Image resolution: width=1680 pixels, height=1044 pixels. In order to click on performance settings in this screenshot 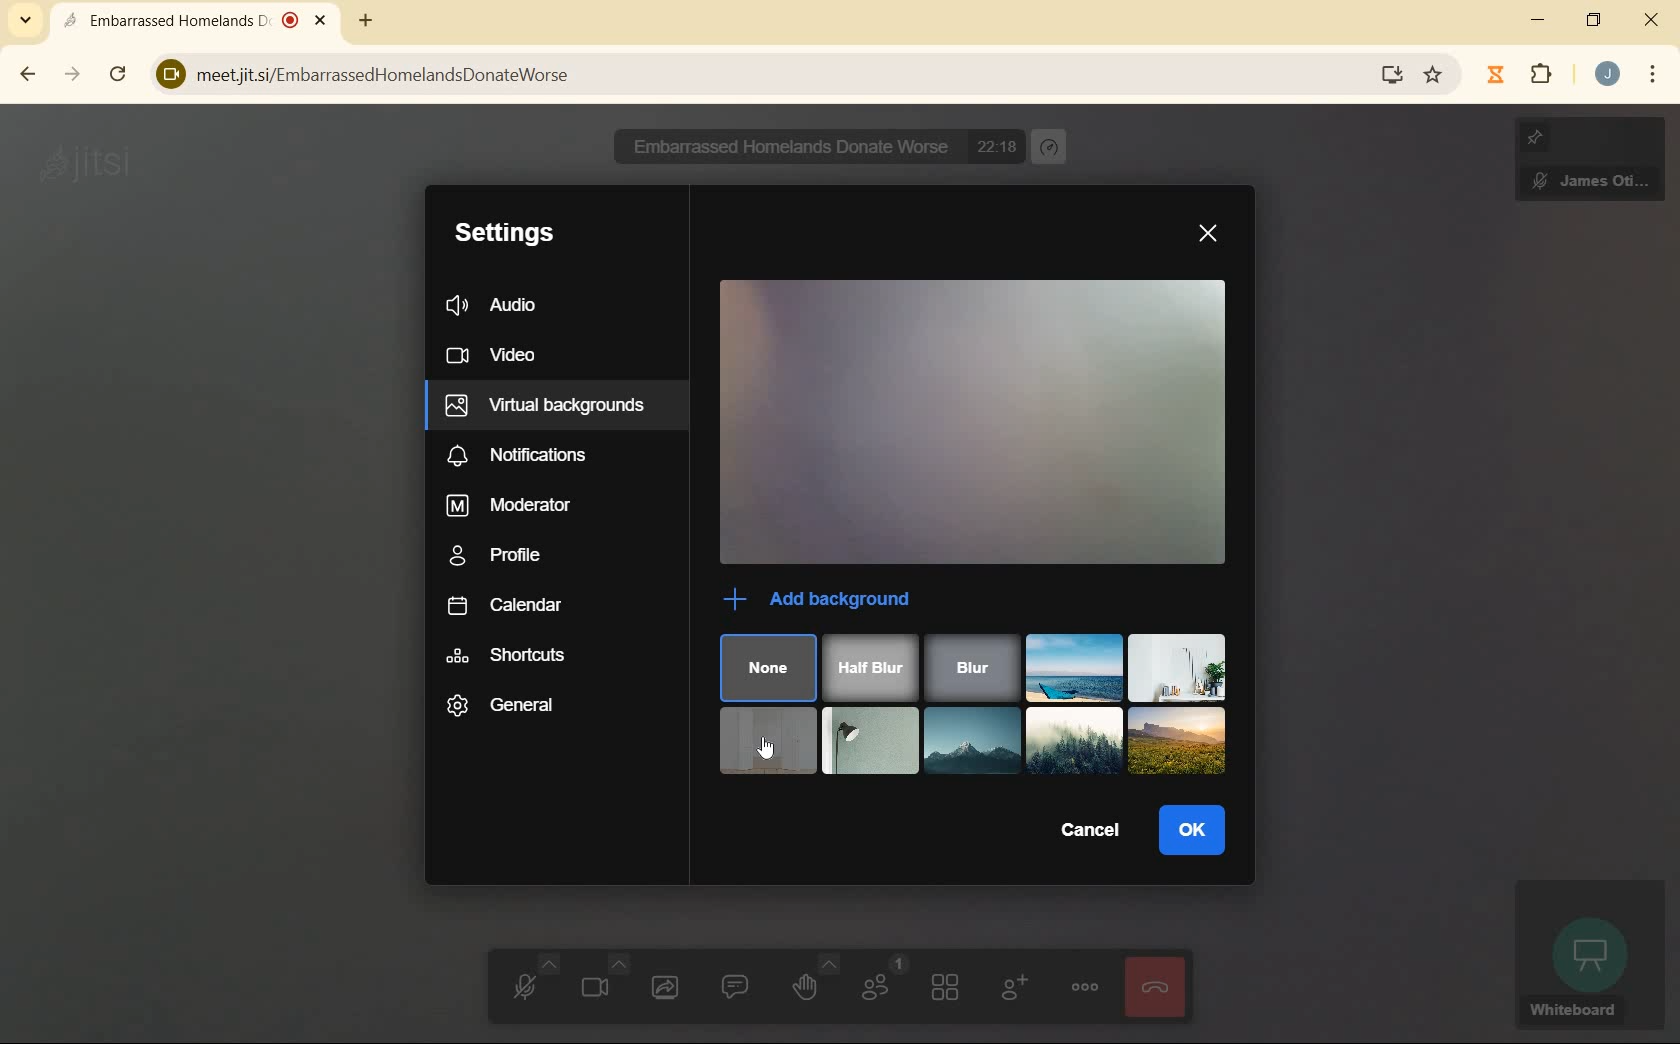, I will do `click(1051, 146)`.